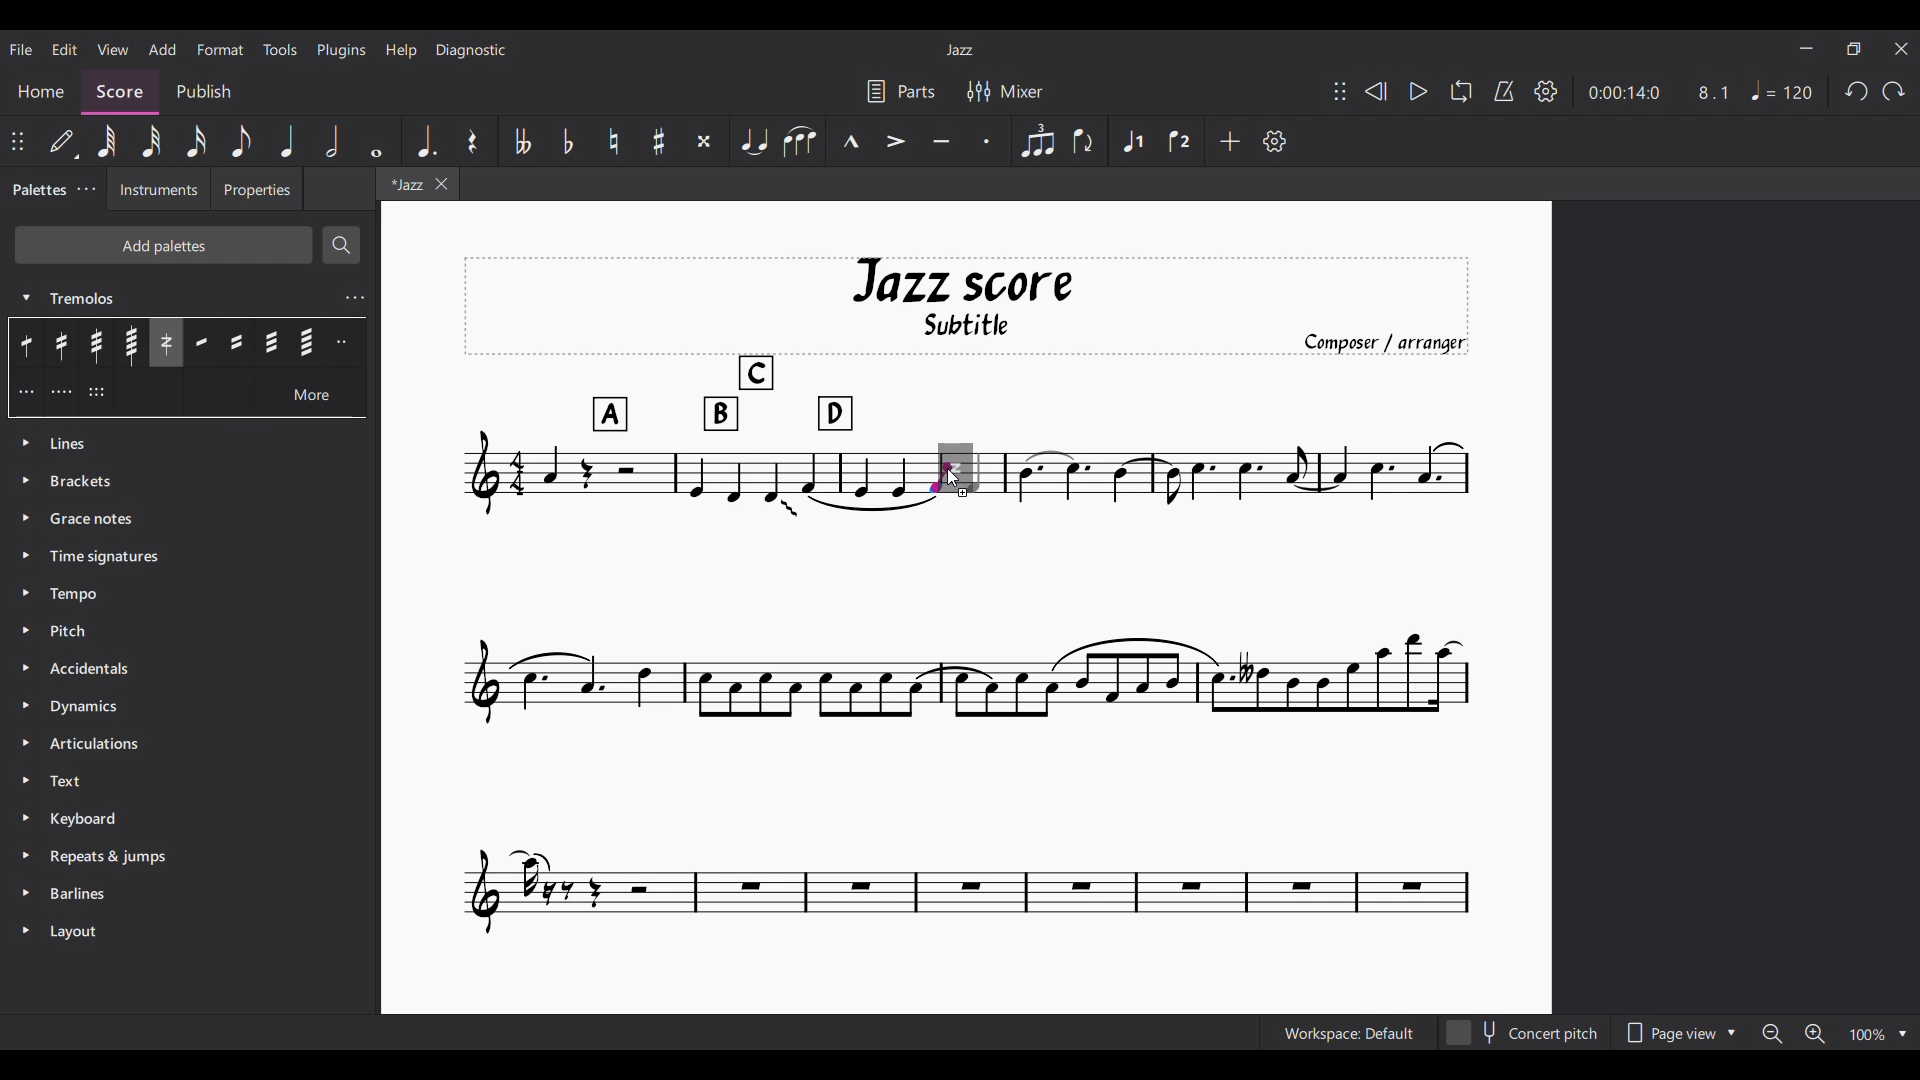 The height and width of the screenshot is (1080, 1920). Describe the element at coordinates (341, 245) in the screenshot. I see `Search` at that location.